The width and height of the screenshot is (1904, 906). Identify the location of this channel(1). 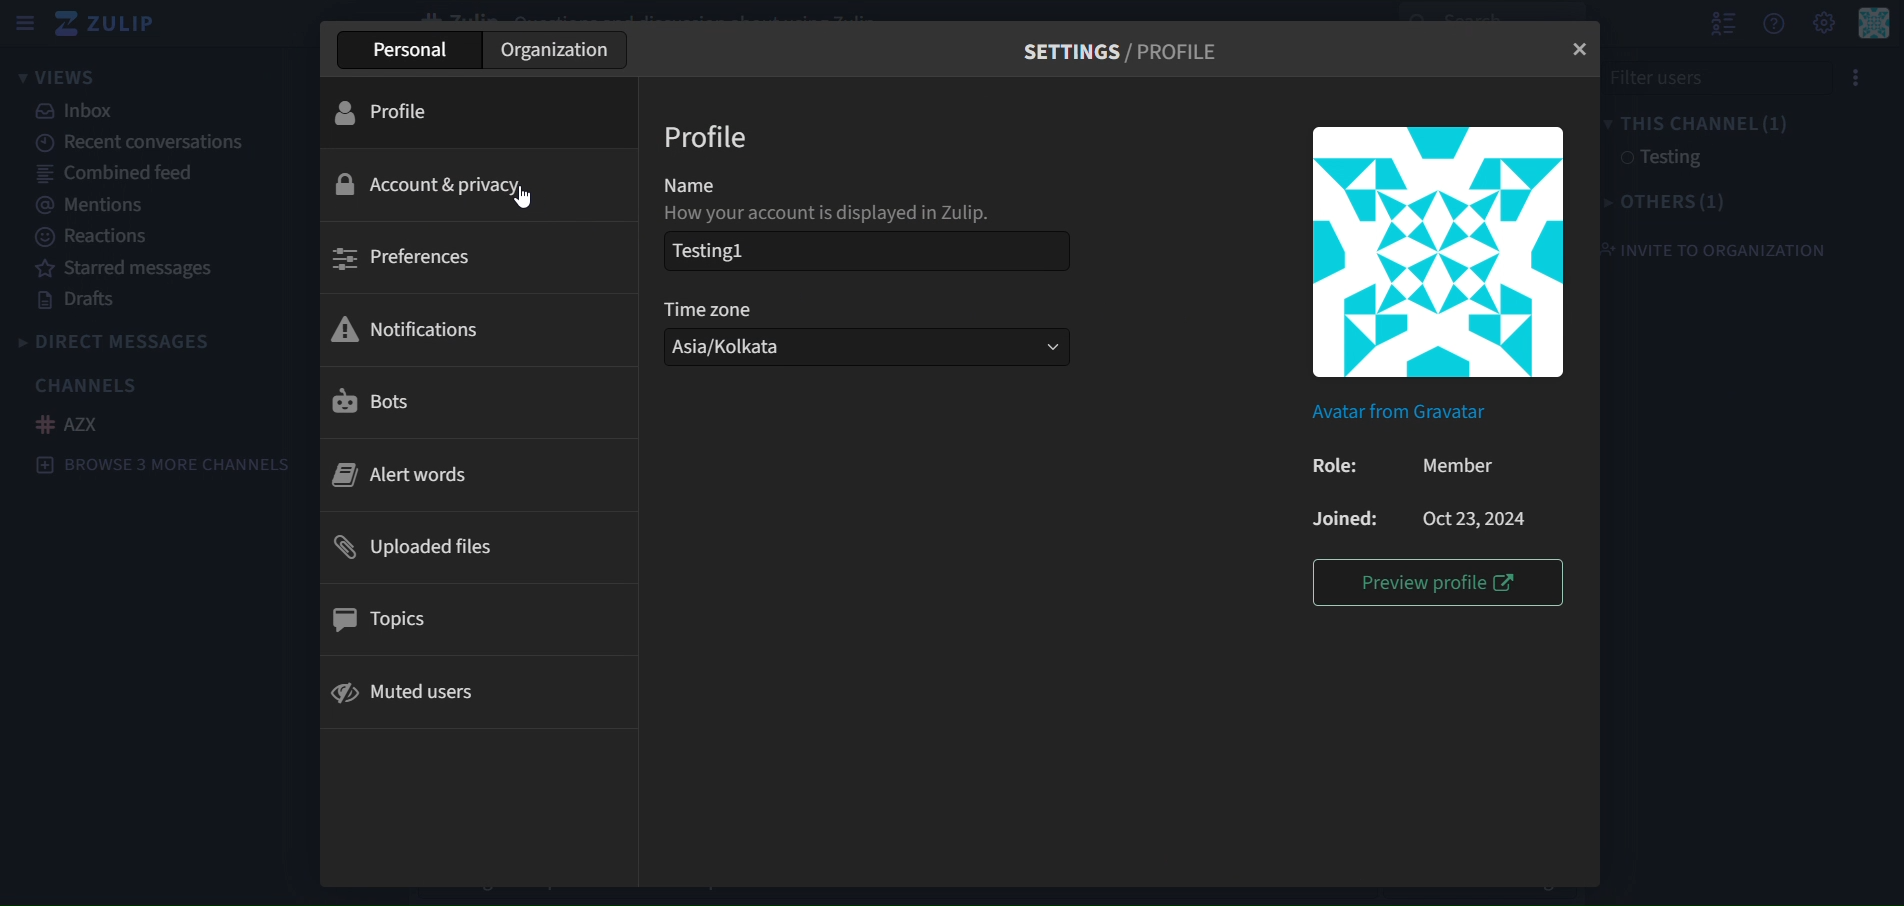
(1696, 124).